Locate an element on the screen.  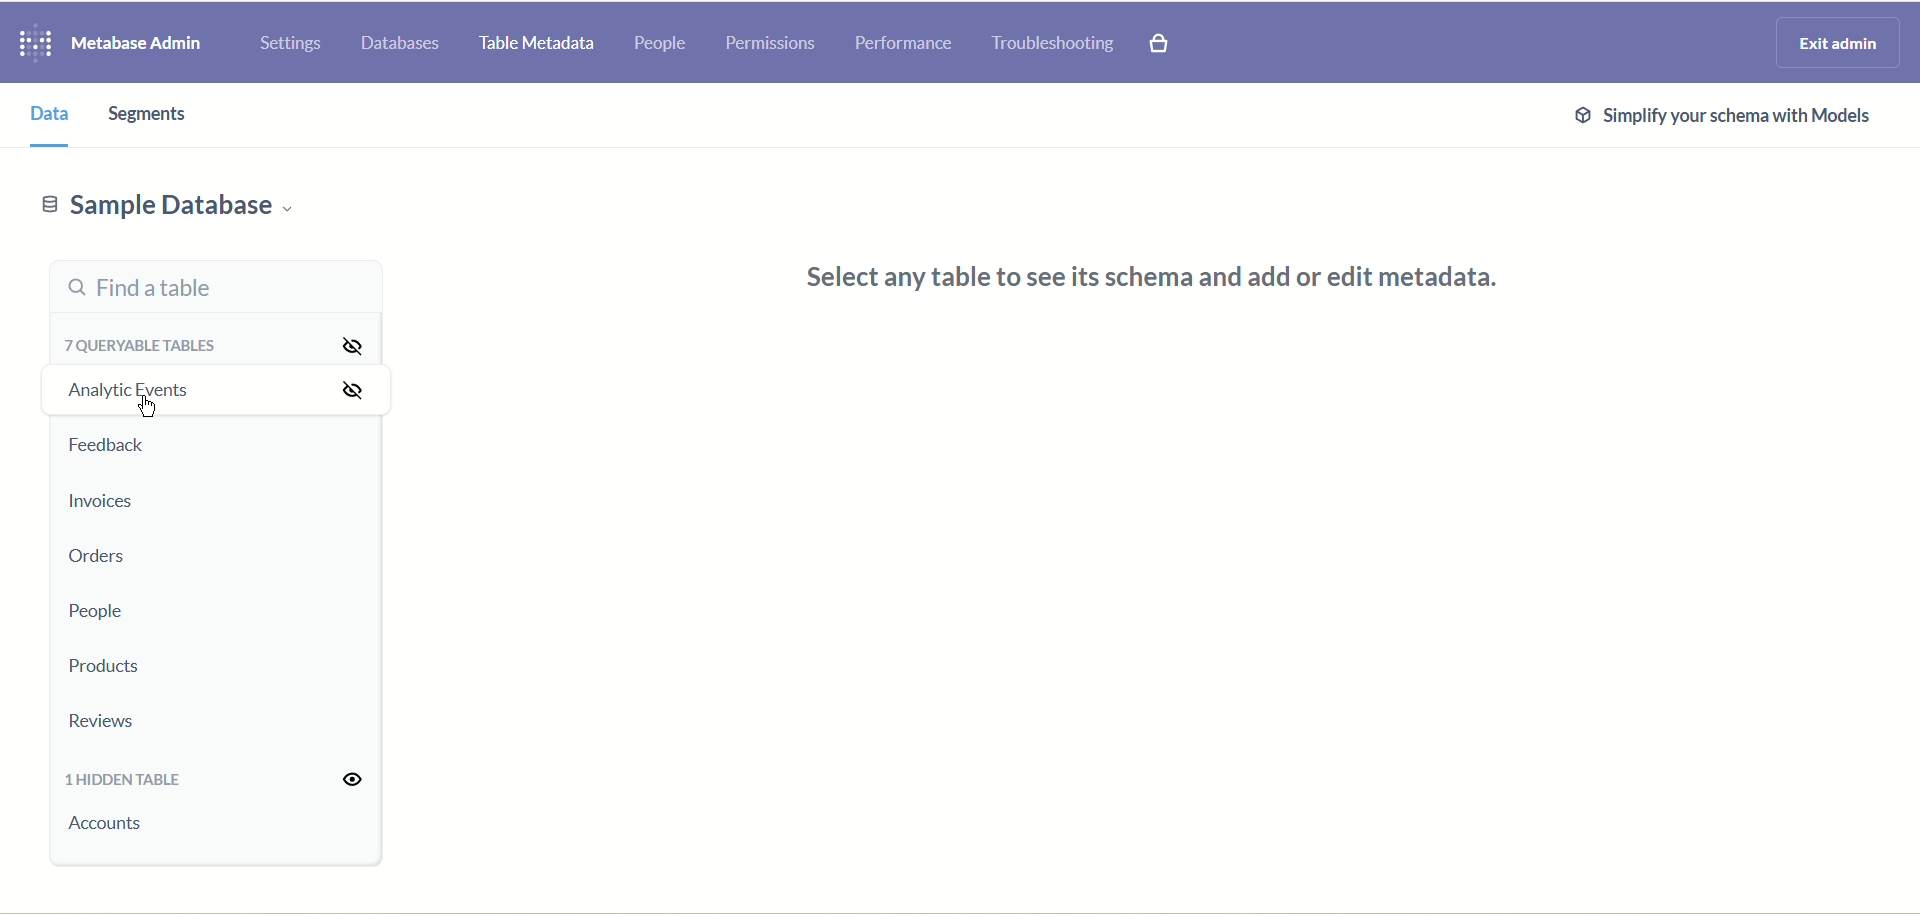
invoices is located at coordinates (101, 501).